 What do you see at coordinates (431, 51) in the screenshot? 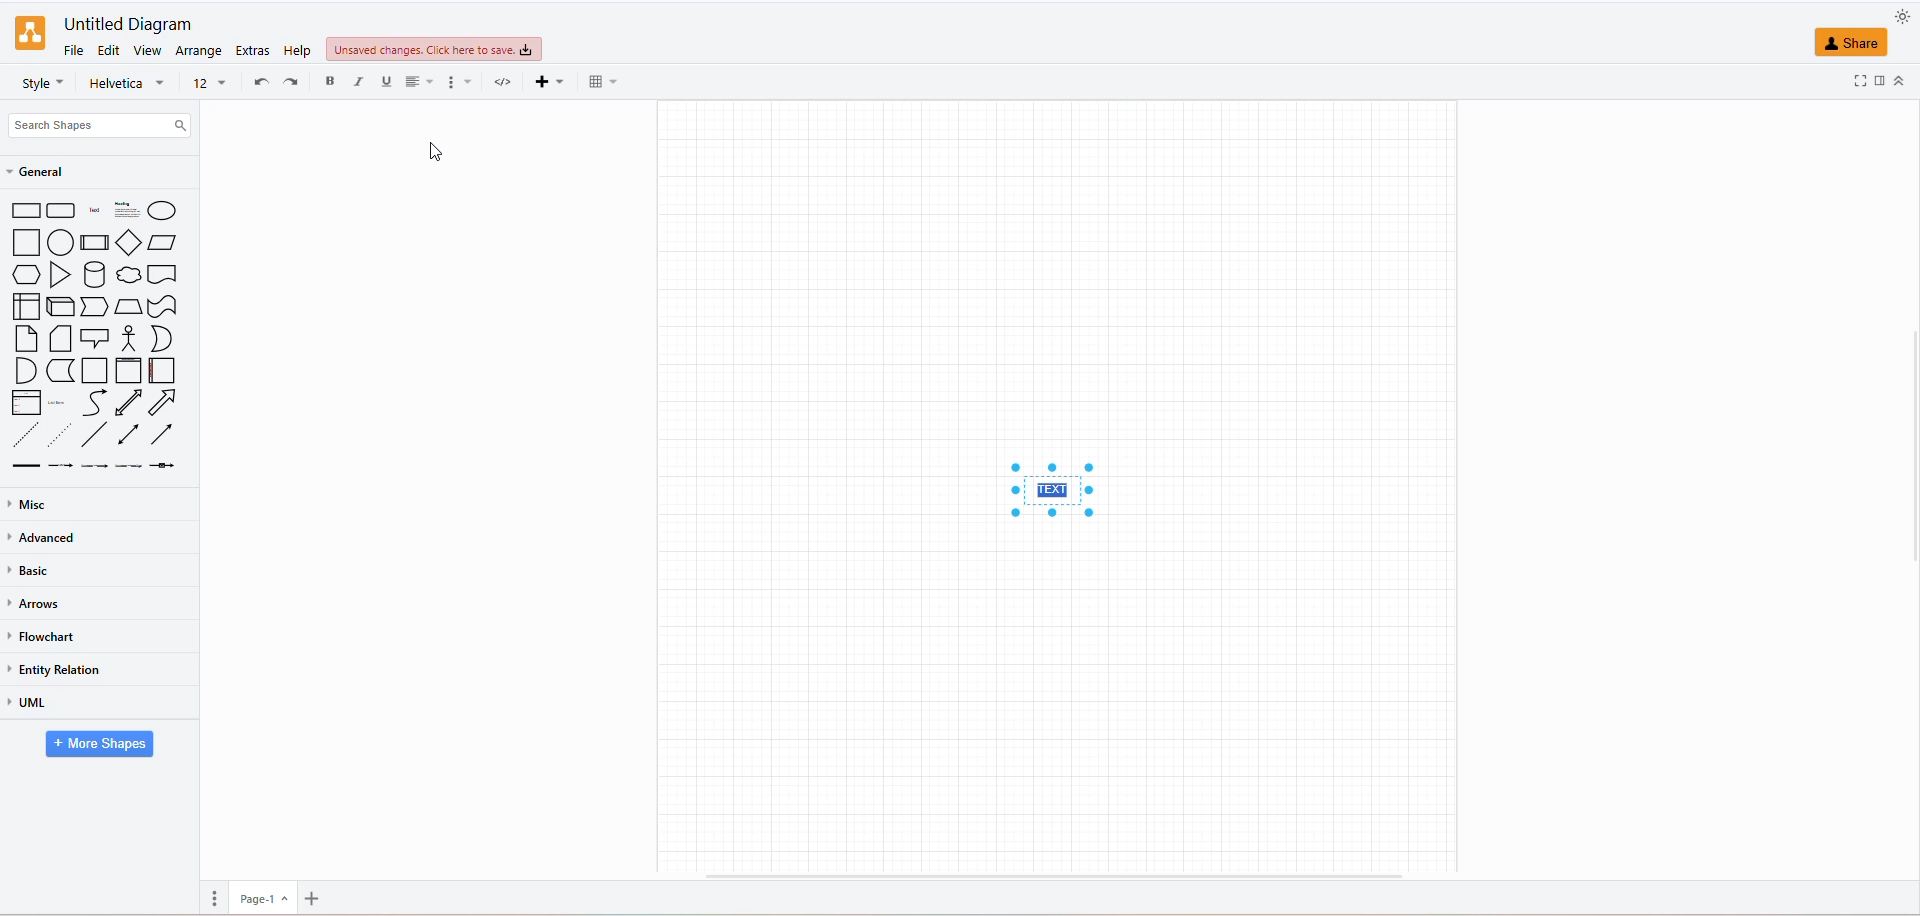
I see `unsaved changes click here to save` at bounding box center [431, 51].